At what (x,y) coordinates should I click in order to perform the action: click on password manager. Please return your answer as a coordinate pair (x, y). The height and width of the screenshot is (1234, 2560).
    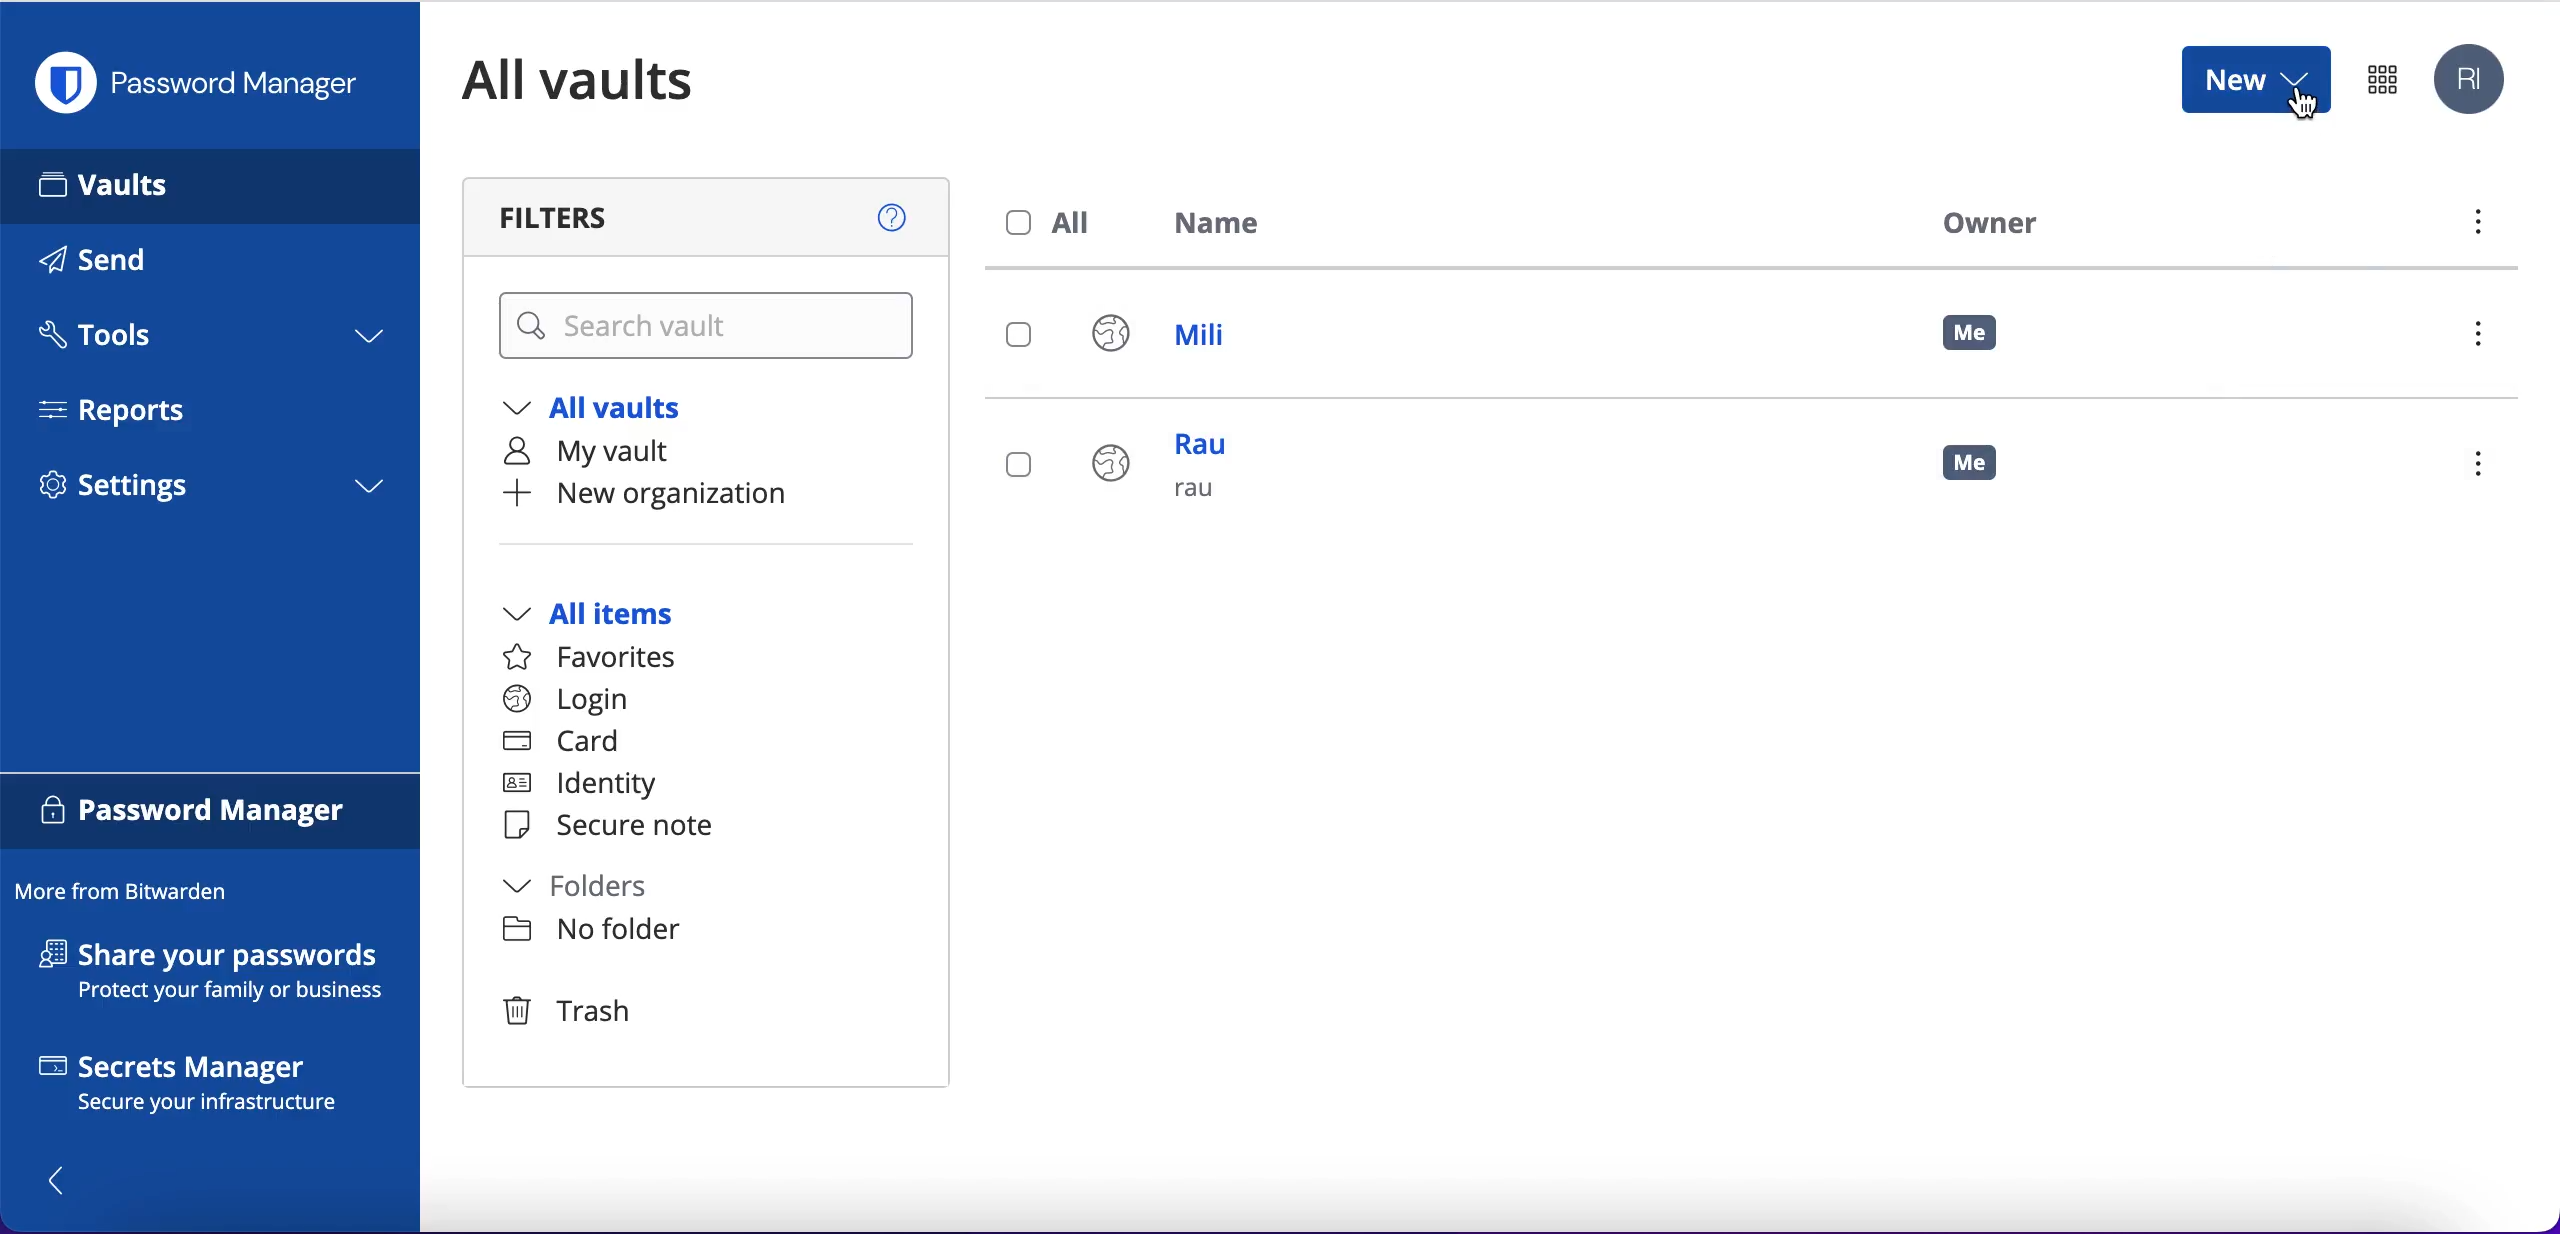
    Looking at the image, I should click on (206, 83).